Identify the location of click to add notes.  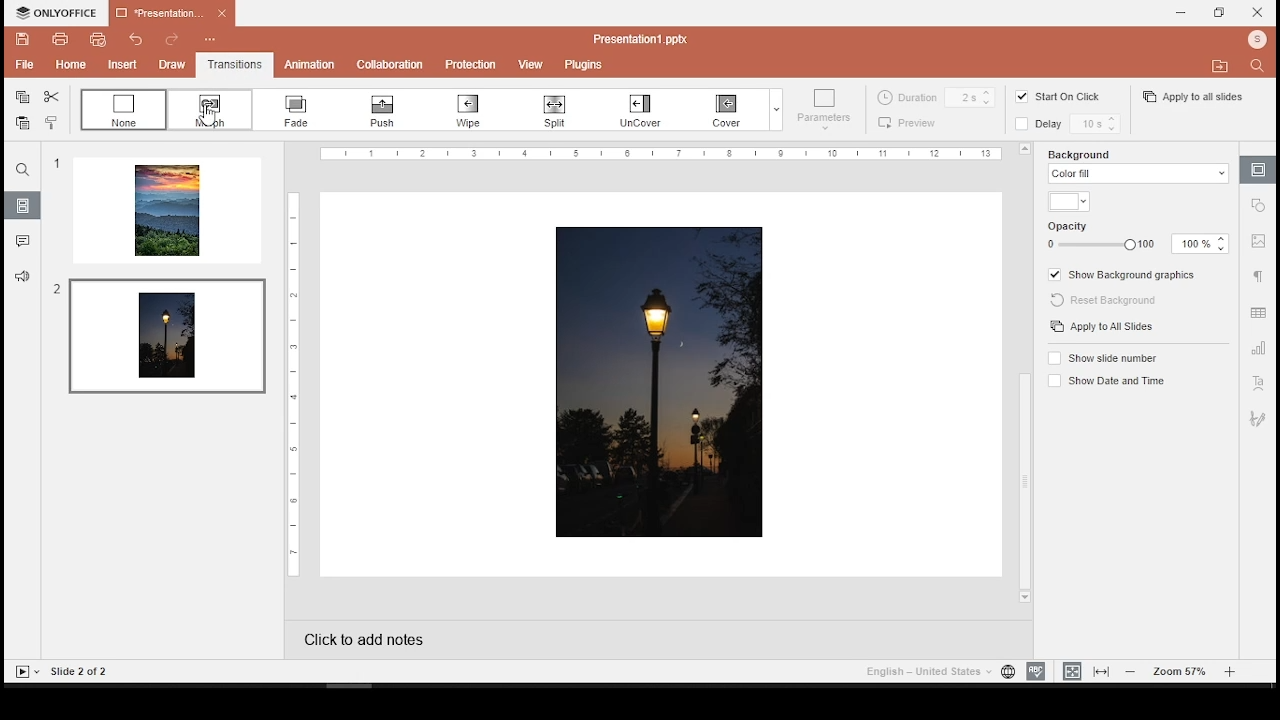
(384, 639).